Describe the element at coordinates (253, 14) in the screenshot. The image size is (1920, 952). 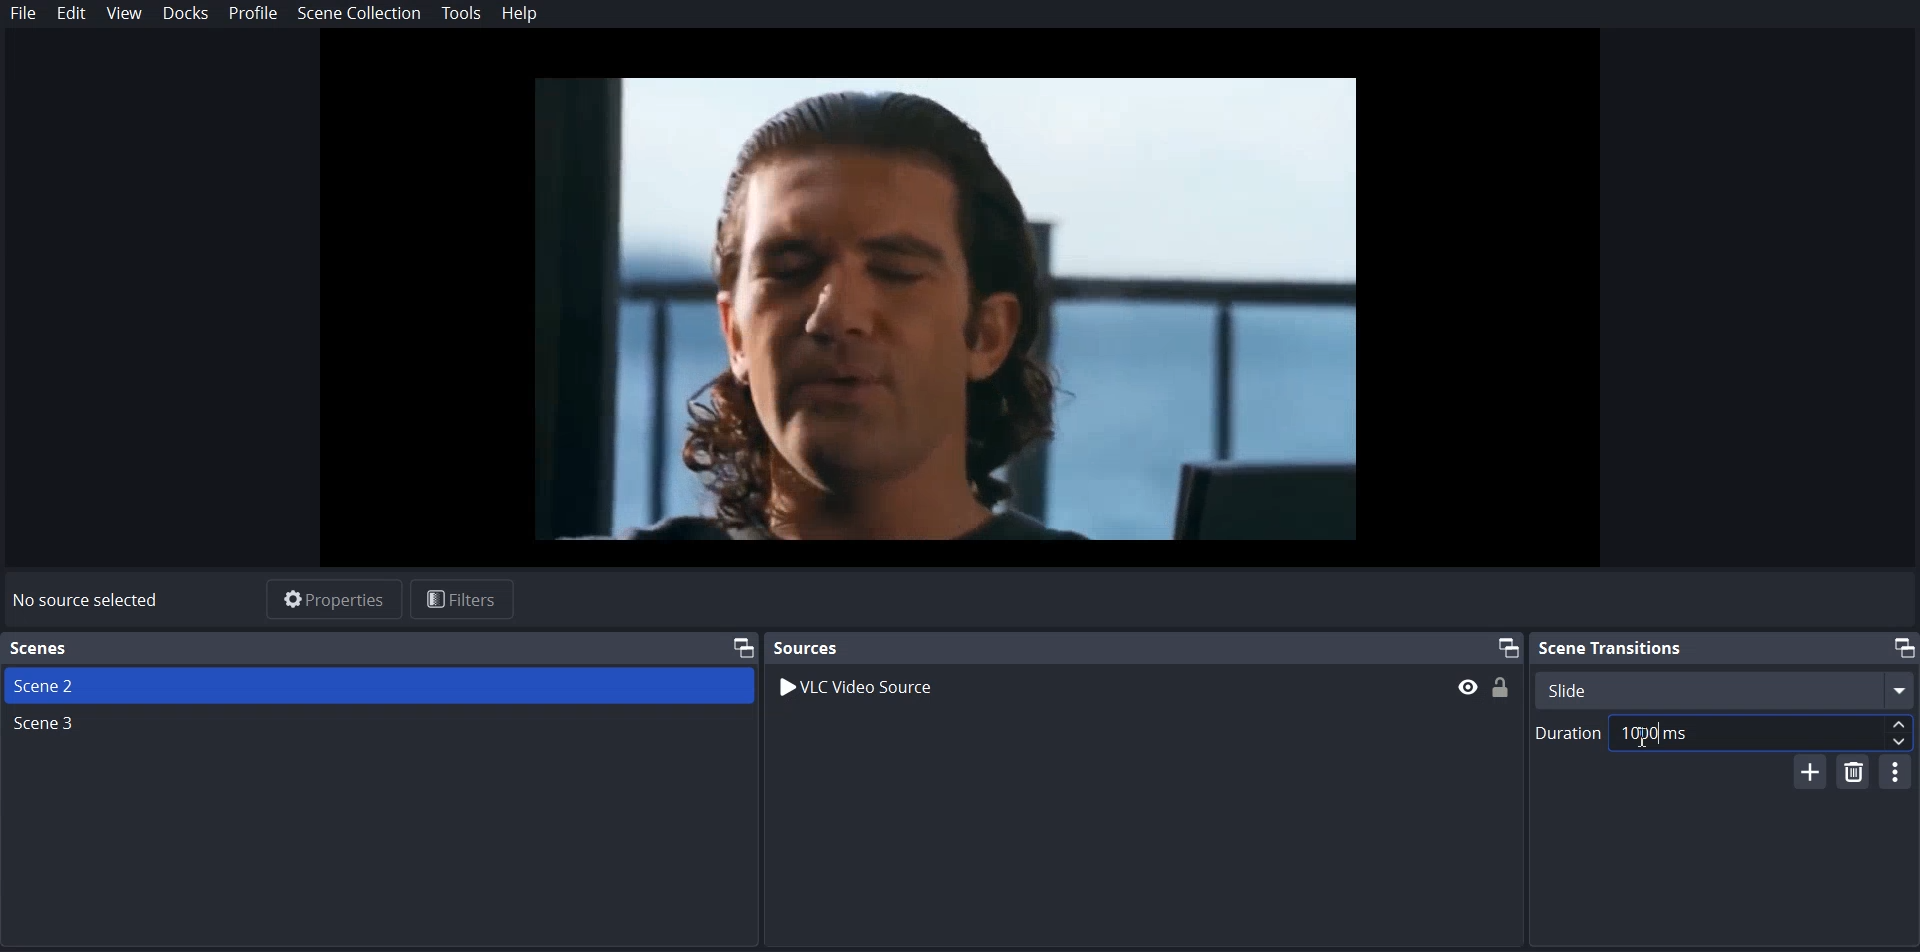
I see `Profile` at that location.